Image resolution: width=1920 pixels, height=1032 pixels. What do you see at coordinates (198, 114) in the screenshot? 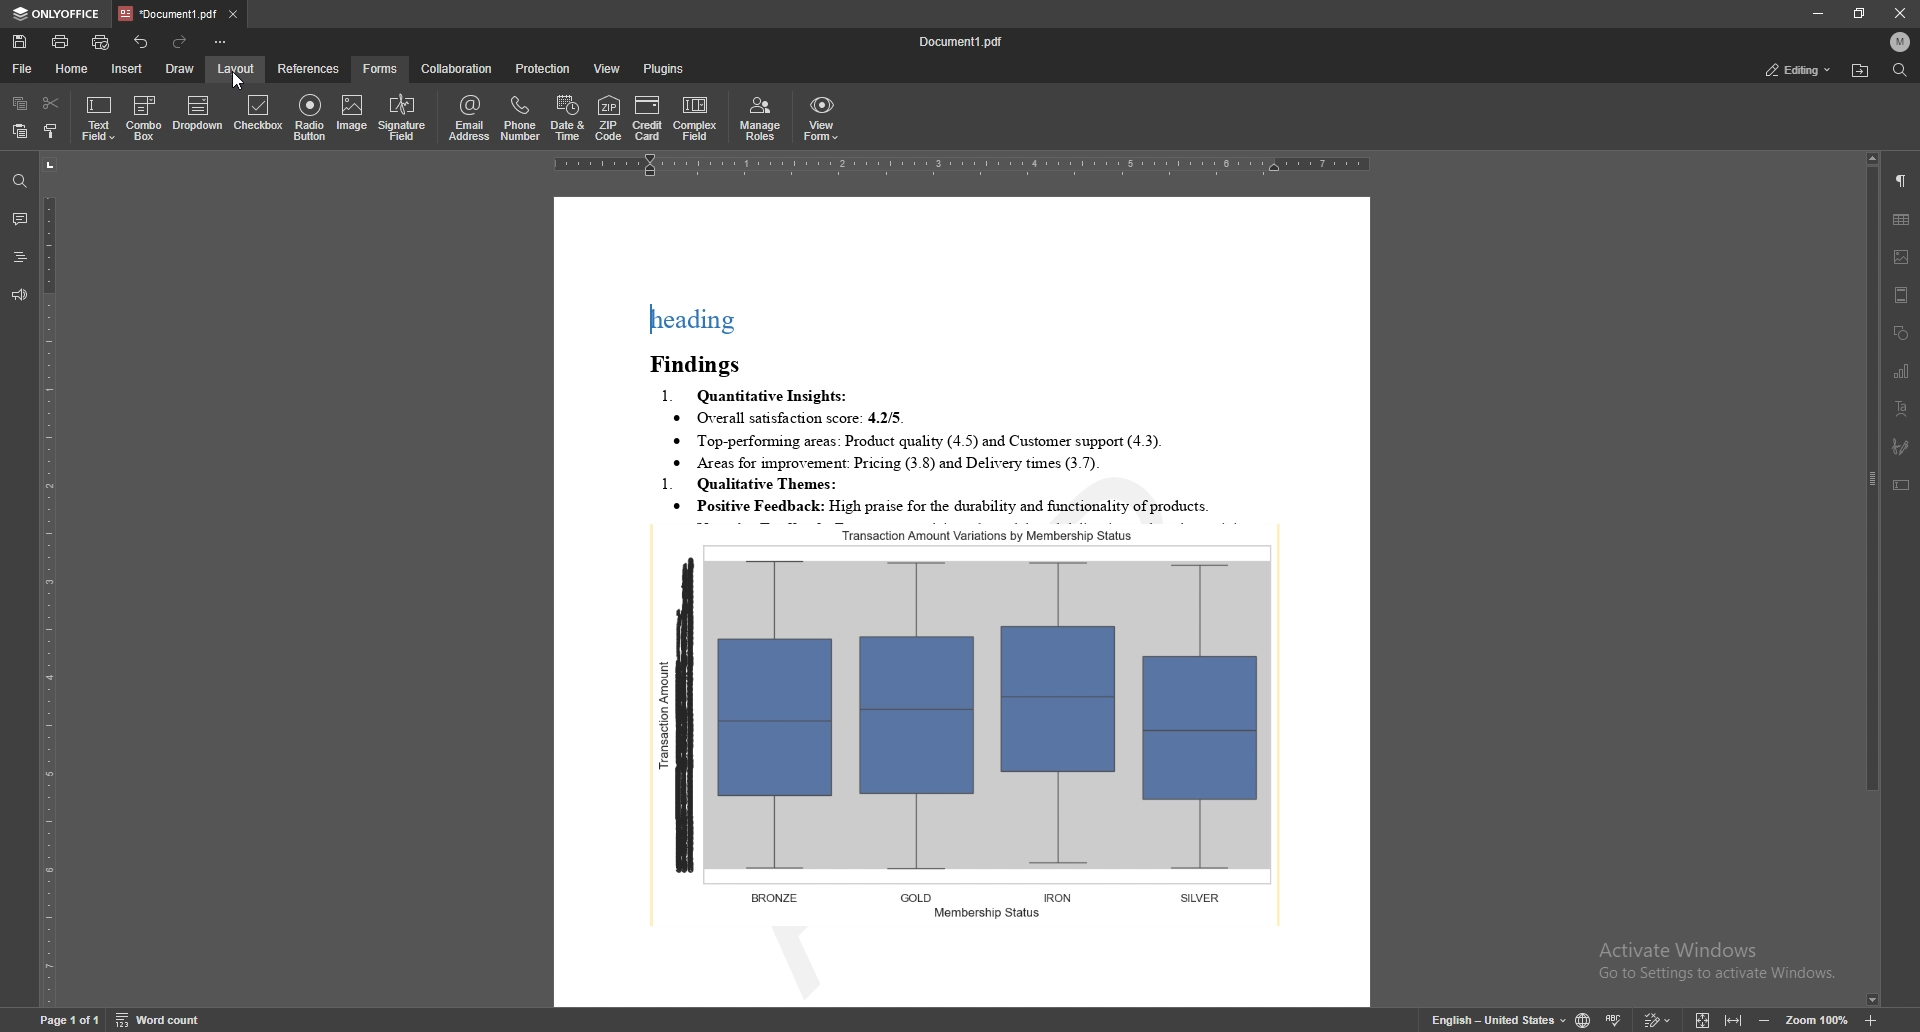
I see `dropdown` at bounding box center [198, 114].